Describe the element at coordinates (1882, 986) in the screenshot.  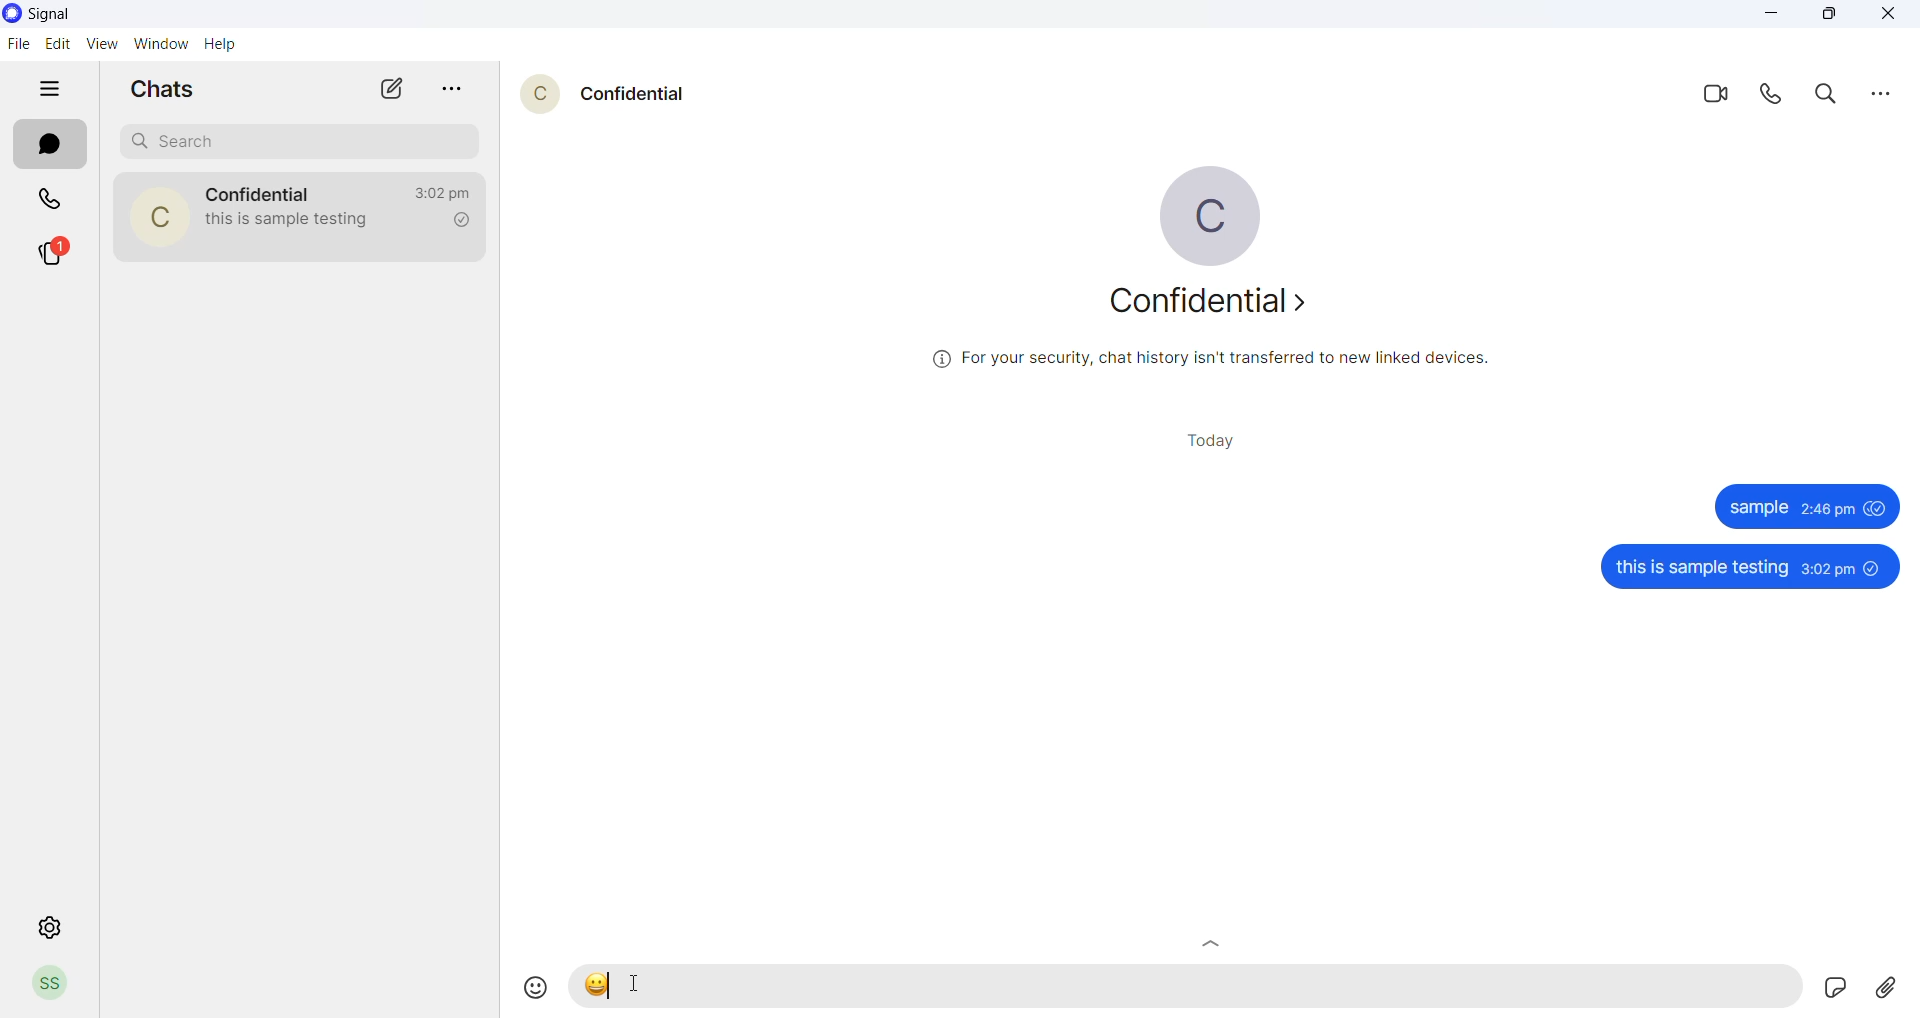
I see `share attachments` at that location.